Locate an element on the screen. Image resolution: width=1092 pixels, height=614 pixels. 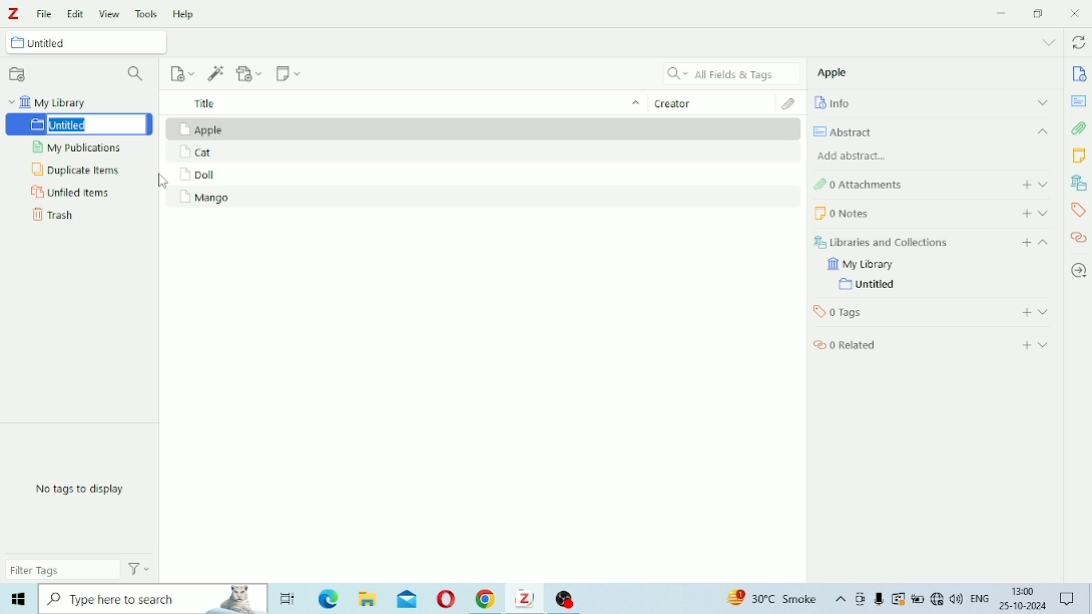
List all tabs is located at coordinates (1050, 41).